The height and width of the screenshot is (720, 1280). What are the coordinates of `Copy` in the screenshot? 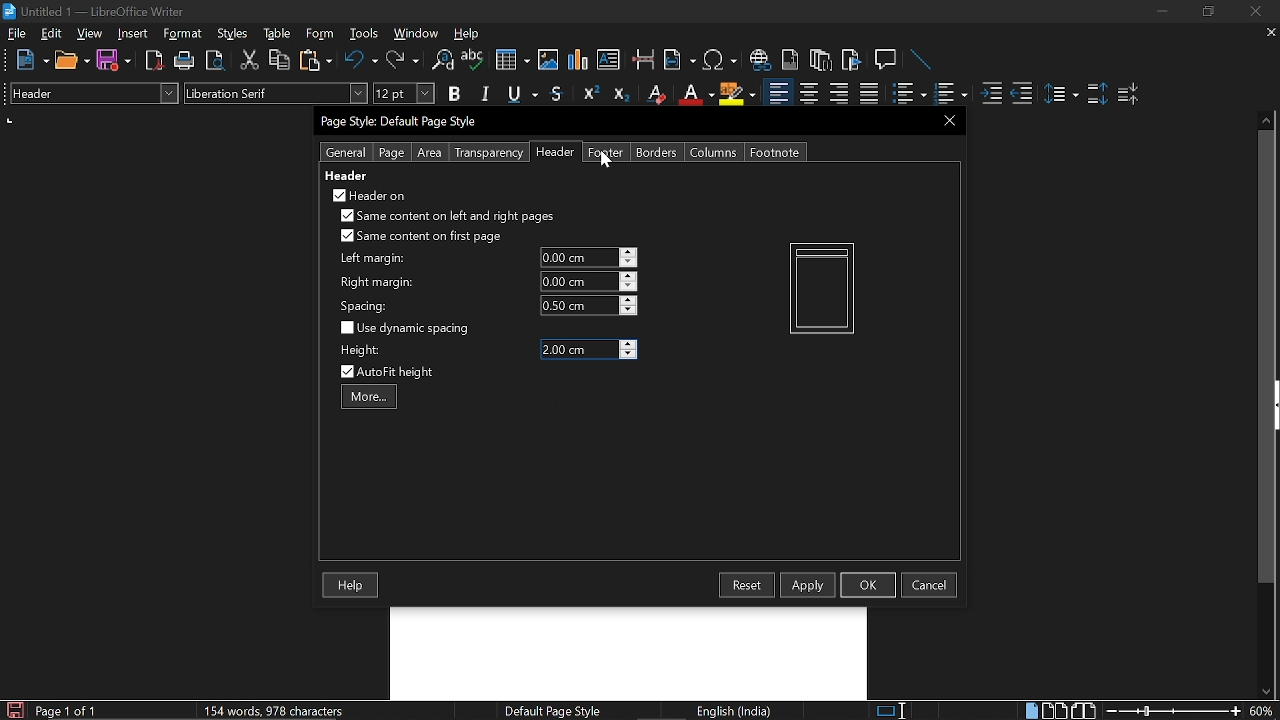 It's located at (278, 60).